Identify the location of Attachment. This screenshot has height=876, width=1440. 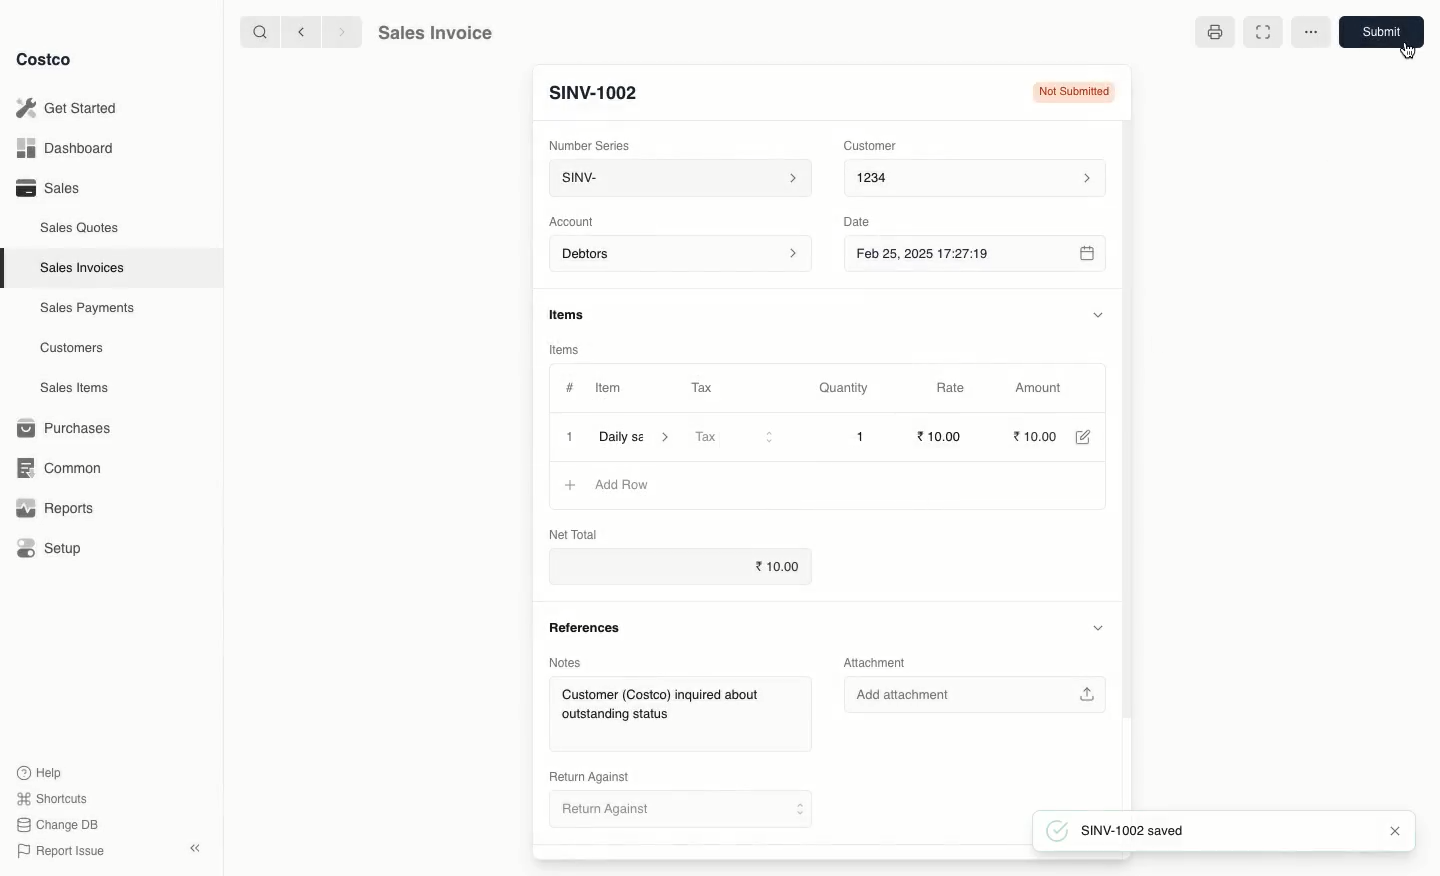
(879, 662).